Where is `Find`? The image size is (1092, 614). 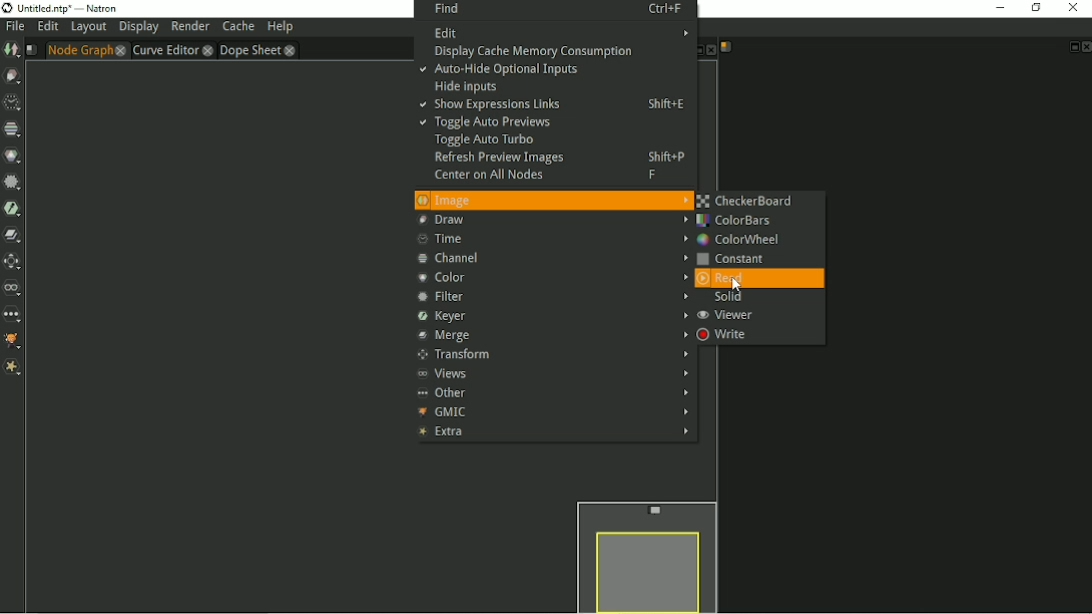 Find is located at coordinates (556, 9).